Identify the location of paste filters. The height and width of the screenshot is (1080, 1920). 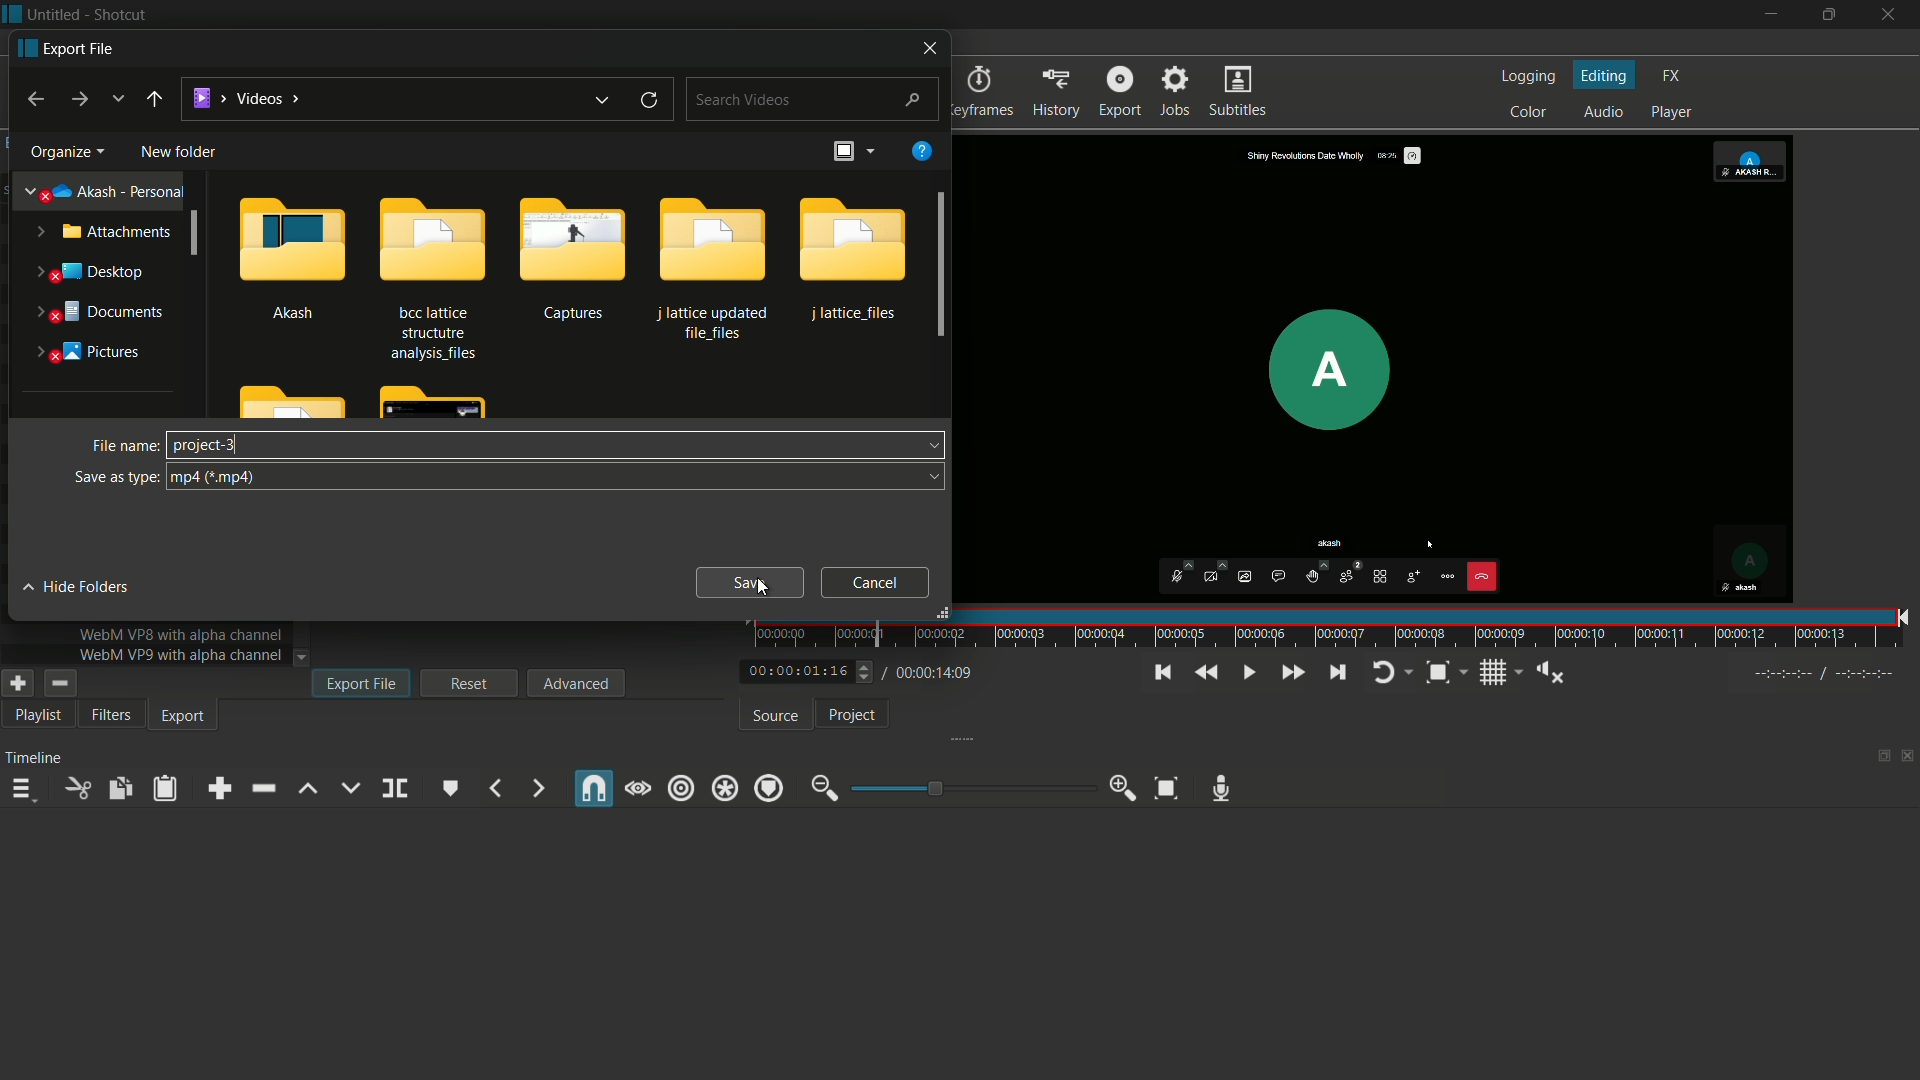
(165, 790).